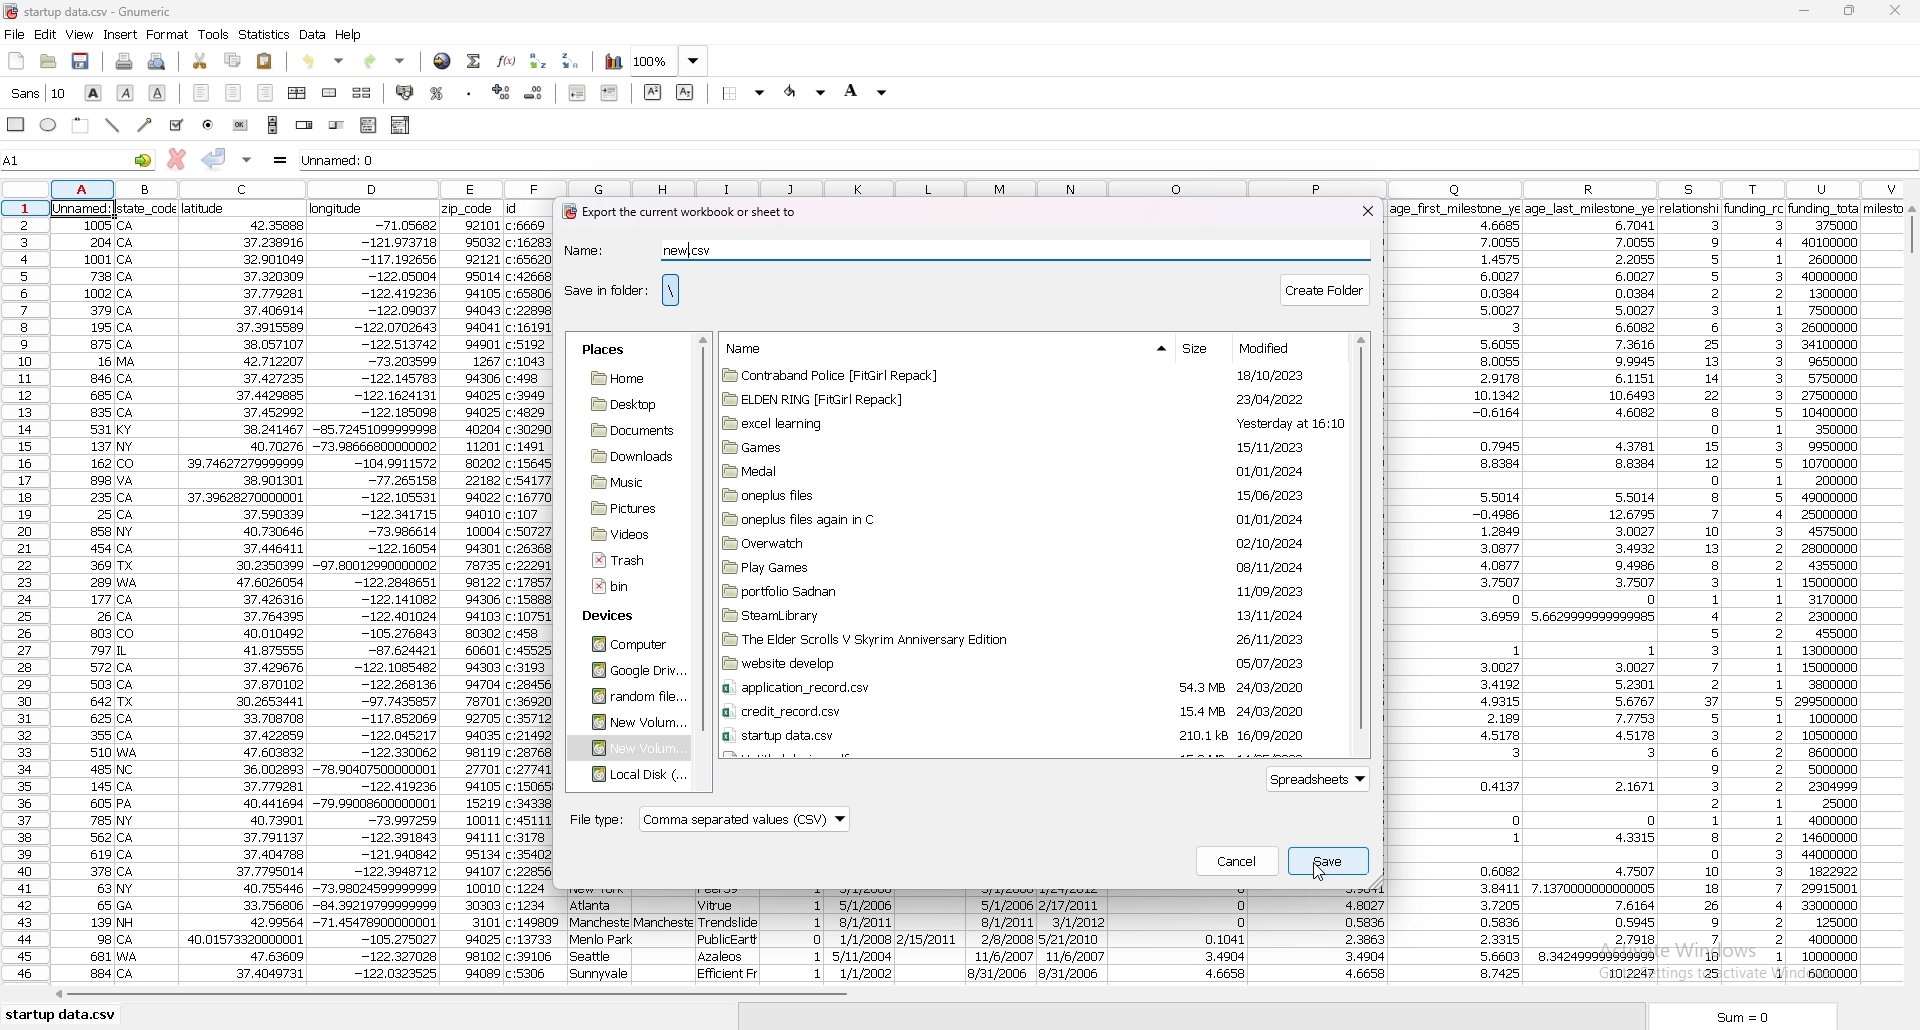  What do you see at coordinates (1019, 735) in the screenshot?
I see `folder` at bounding box center [1019, 735].